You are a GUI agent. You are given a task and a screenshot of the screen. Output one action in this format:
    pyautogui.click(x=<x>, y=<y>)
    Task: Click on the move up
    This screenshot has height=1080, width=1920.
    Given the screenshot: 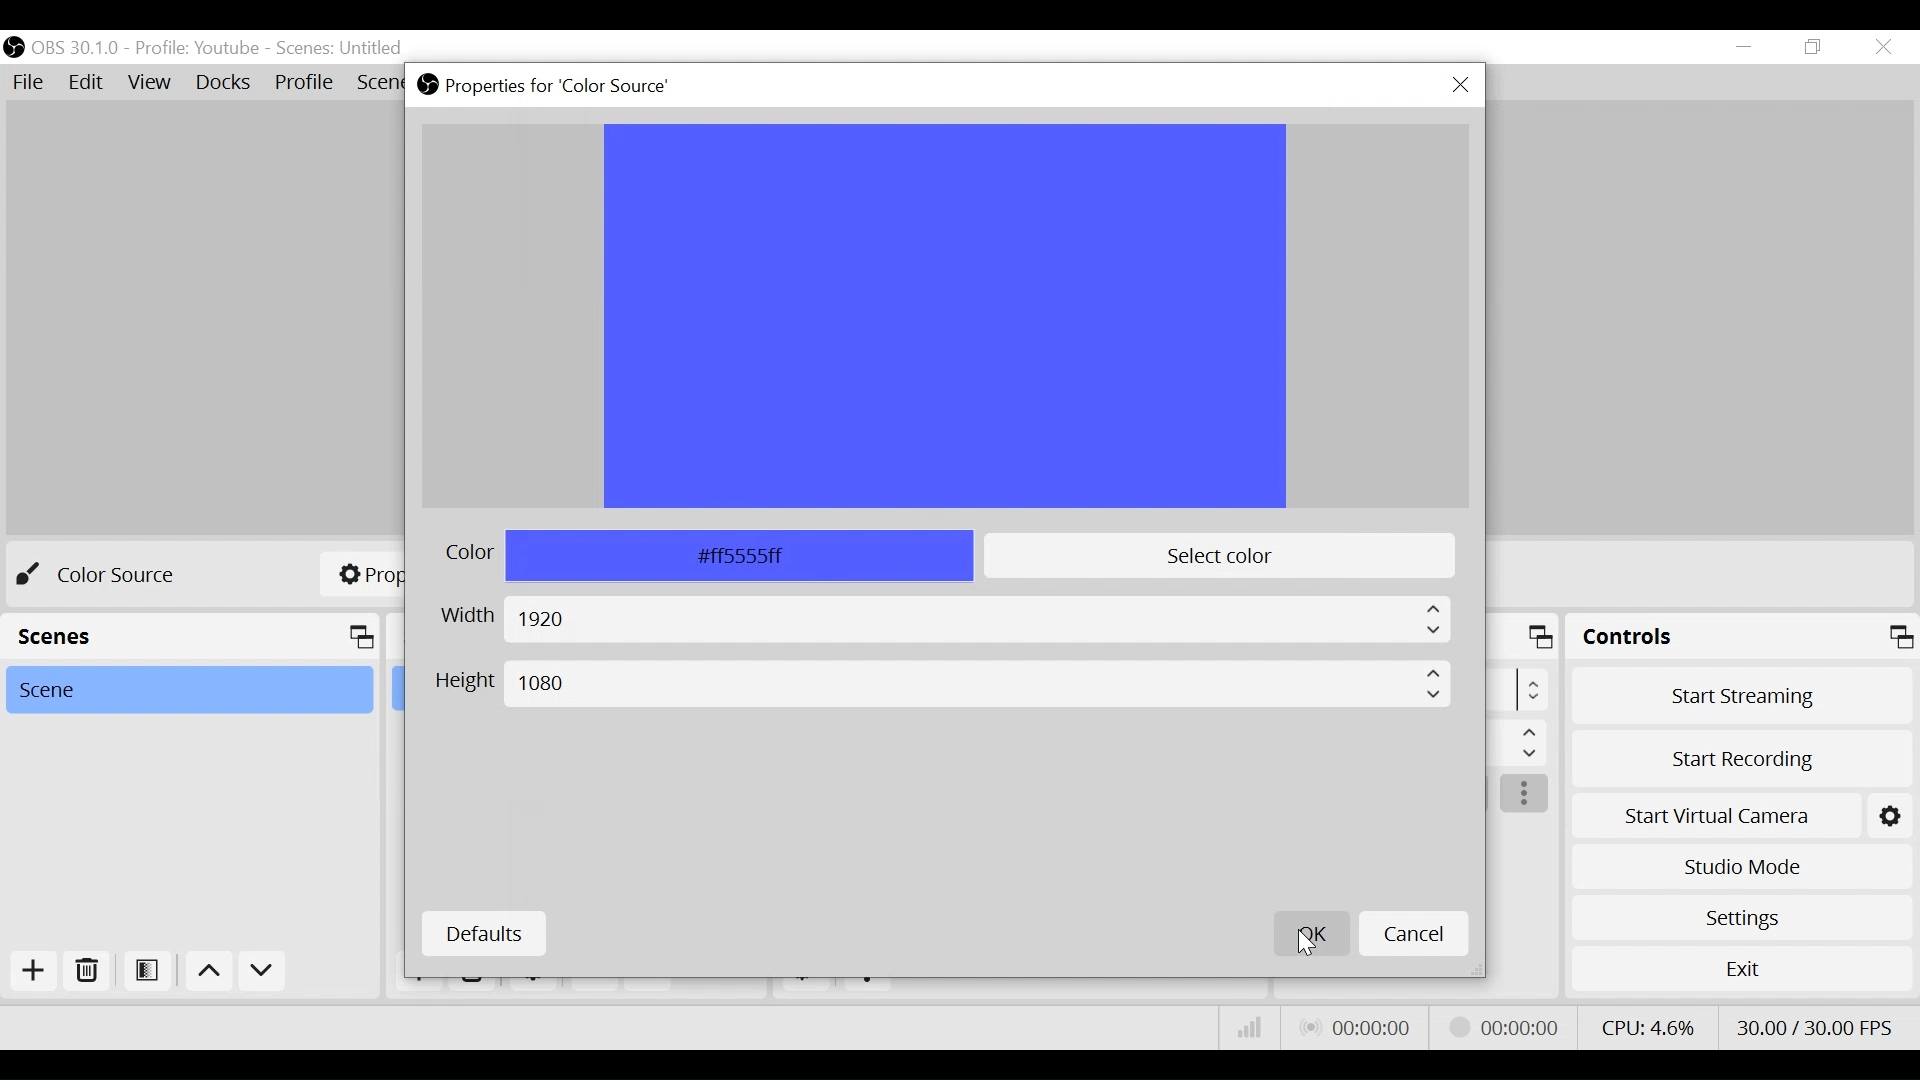 What is the action you would take?
    pyautogui.click(x=207, y=971)
    